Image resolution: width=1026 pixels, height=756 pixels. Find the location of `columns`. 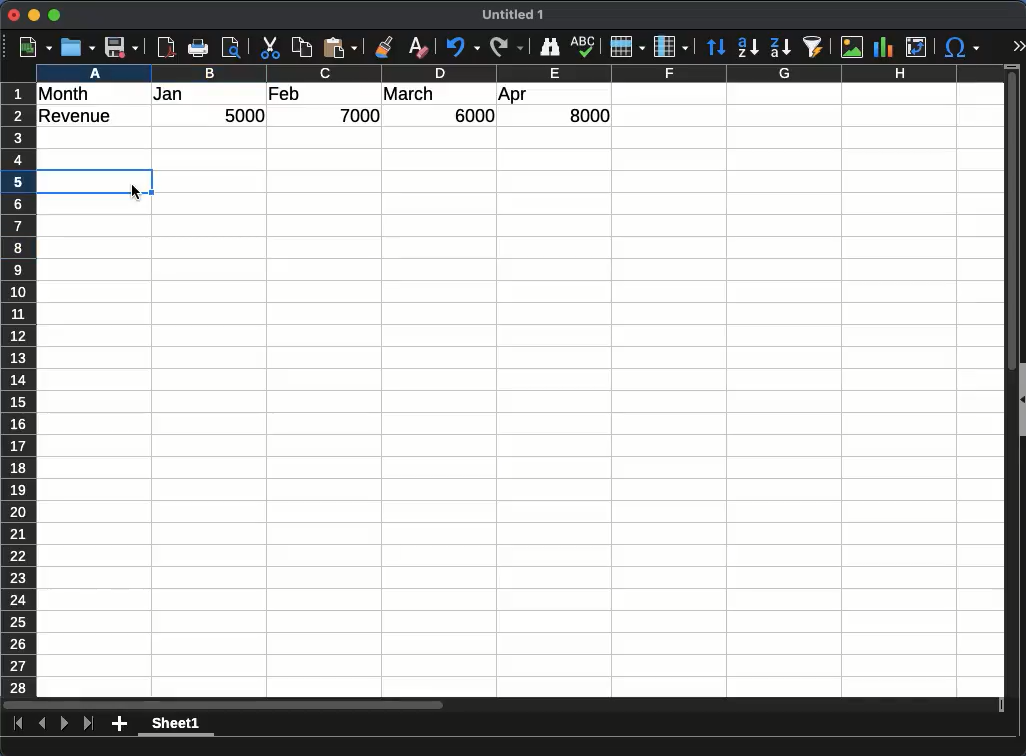

columns is located at coordinates (520, 73).